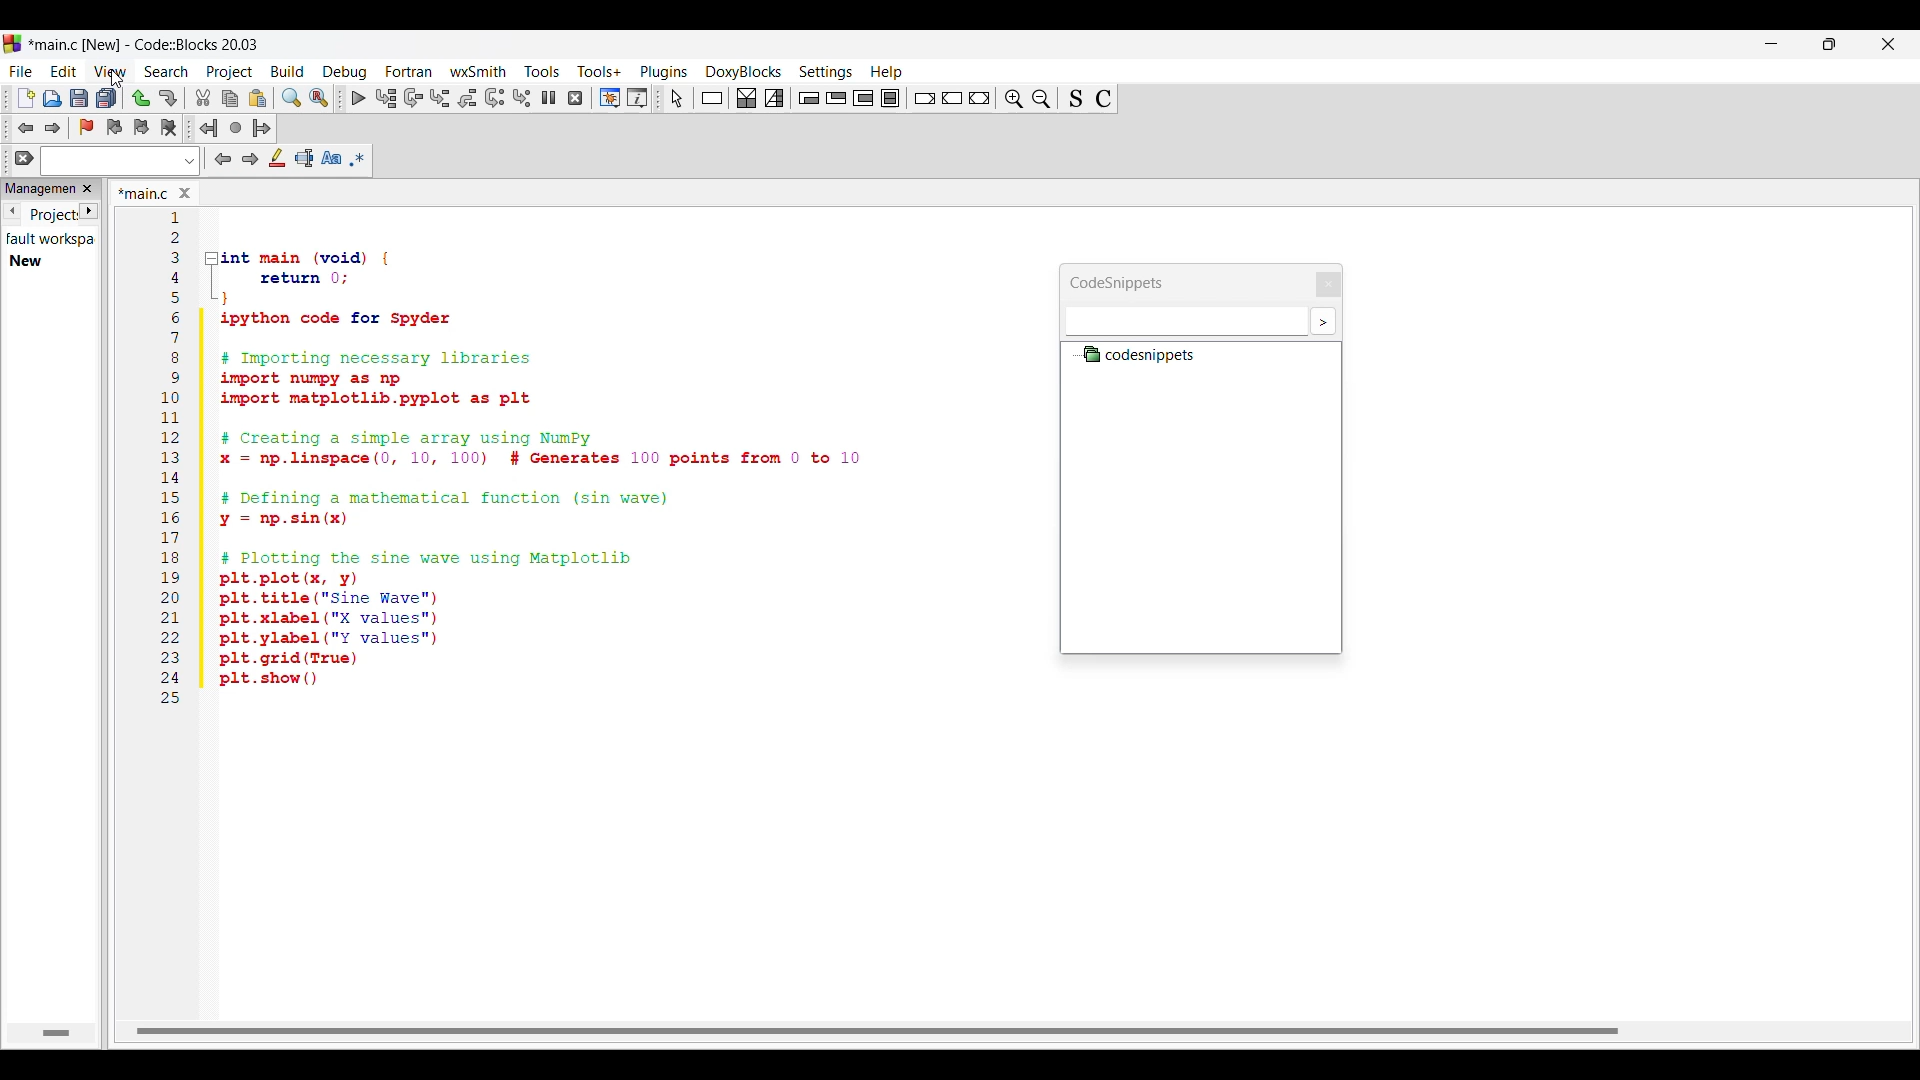 The height and width of the screenshot is (1080, 1920). I want to click on Horizontal slide bar, so click(57, 1032).